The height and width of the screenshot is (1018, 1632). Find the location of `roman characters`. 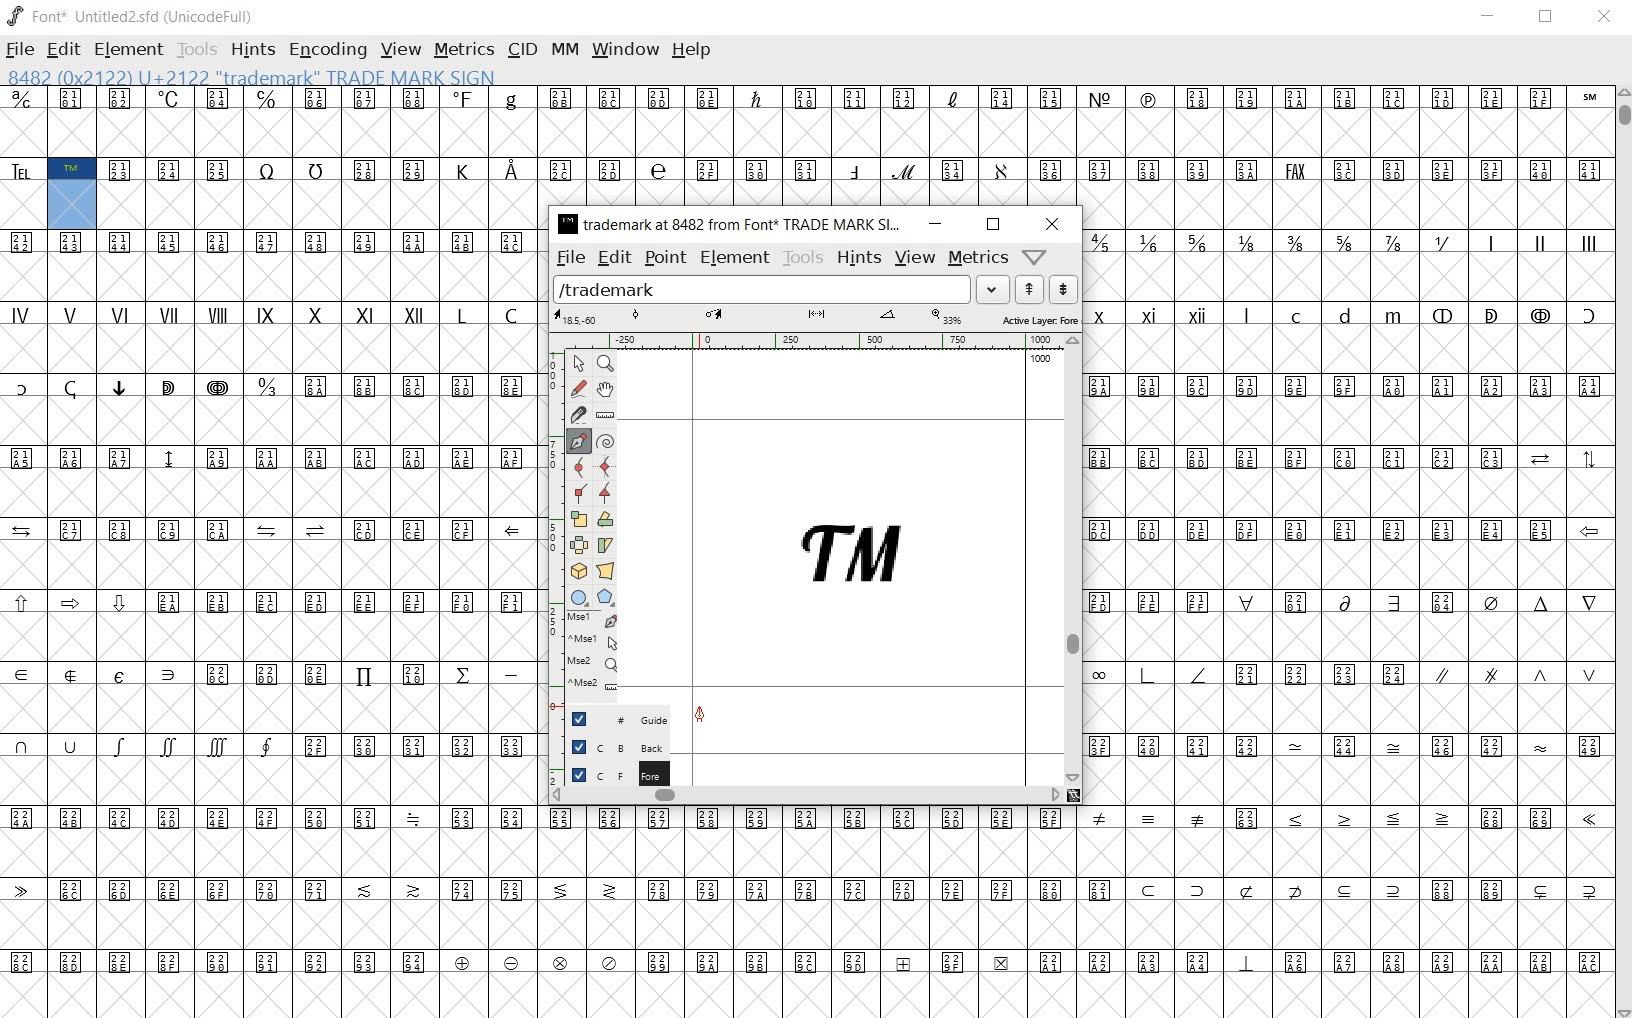

roman characters is located at coordinates (1158, 336).